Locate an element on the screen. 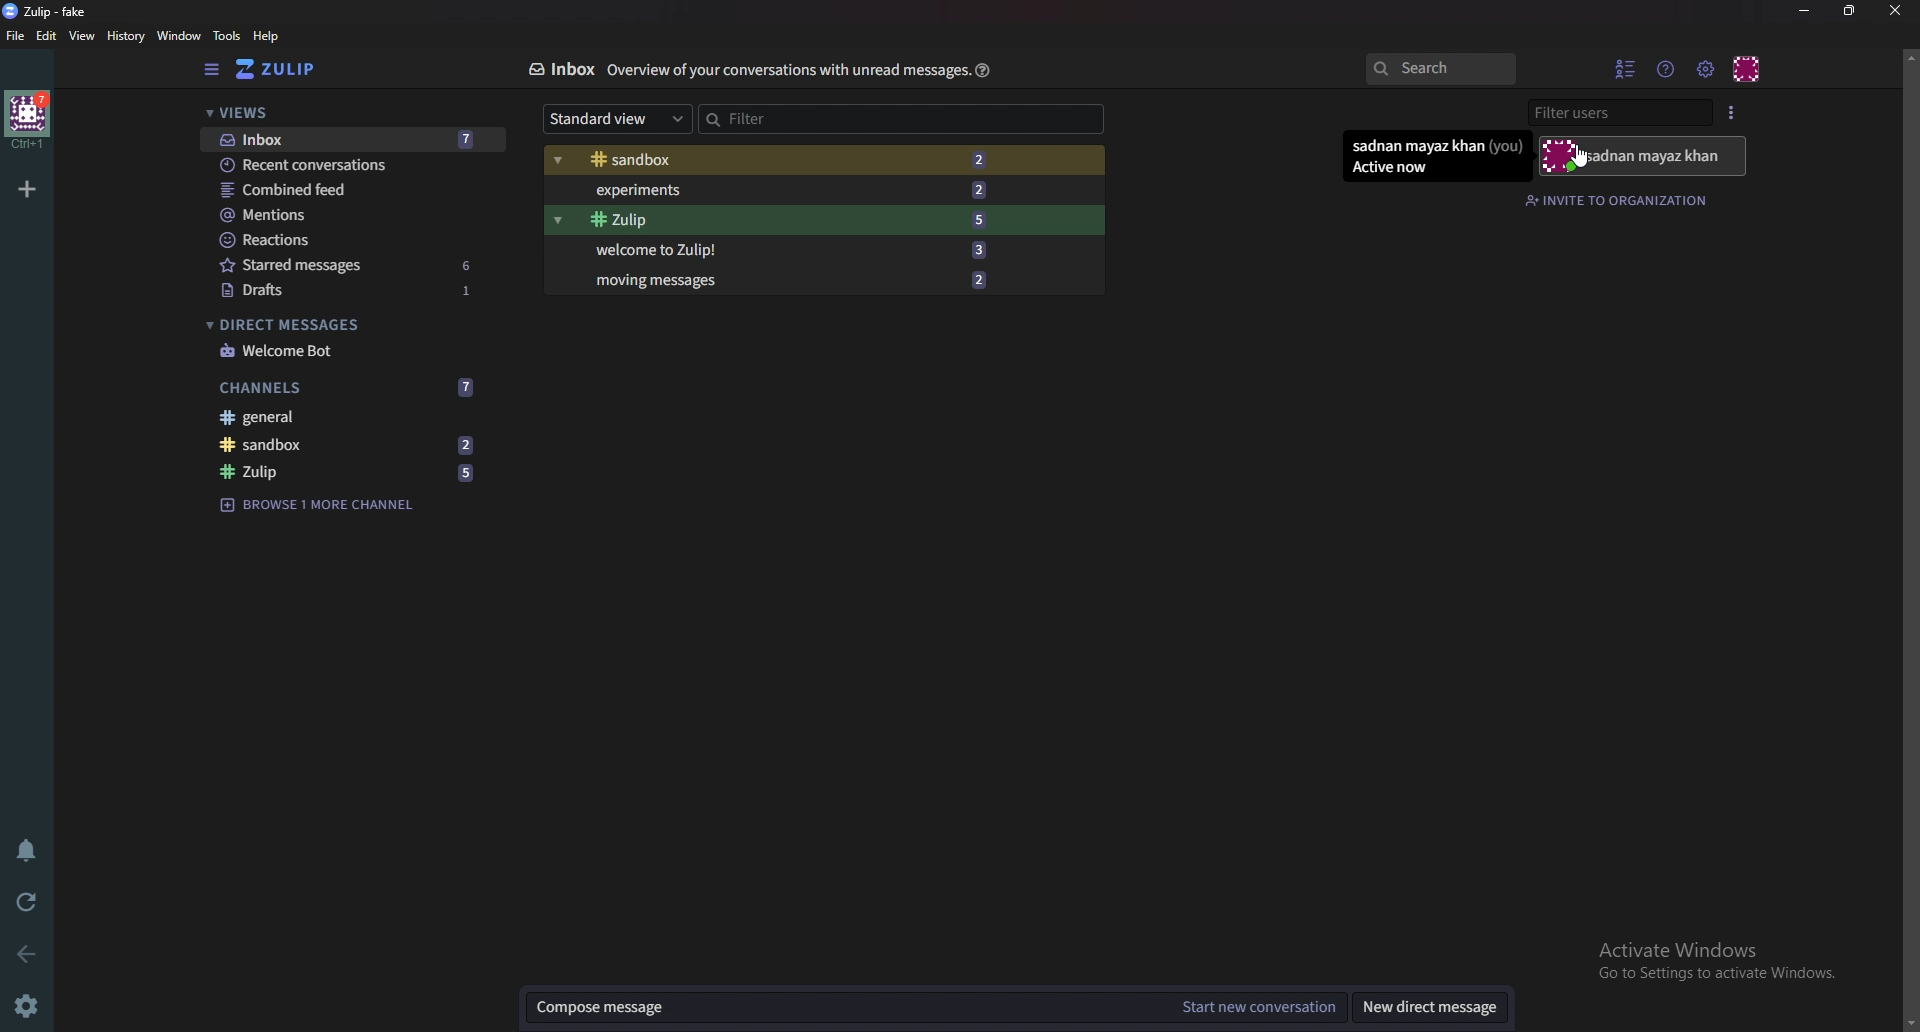 The width and height of the screenshot is (1920, 1032). Experiments is located at coordinates (781, 191).